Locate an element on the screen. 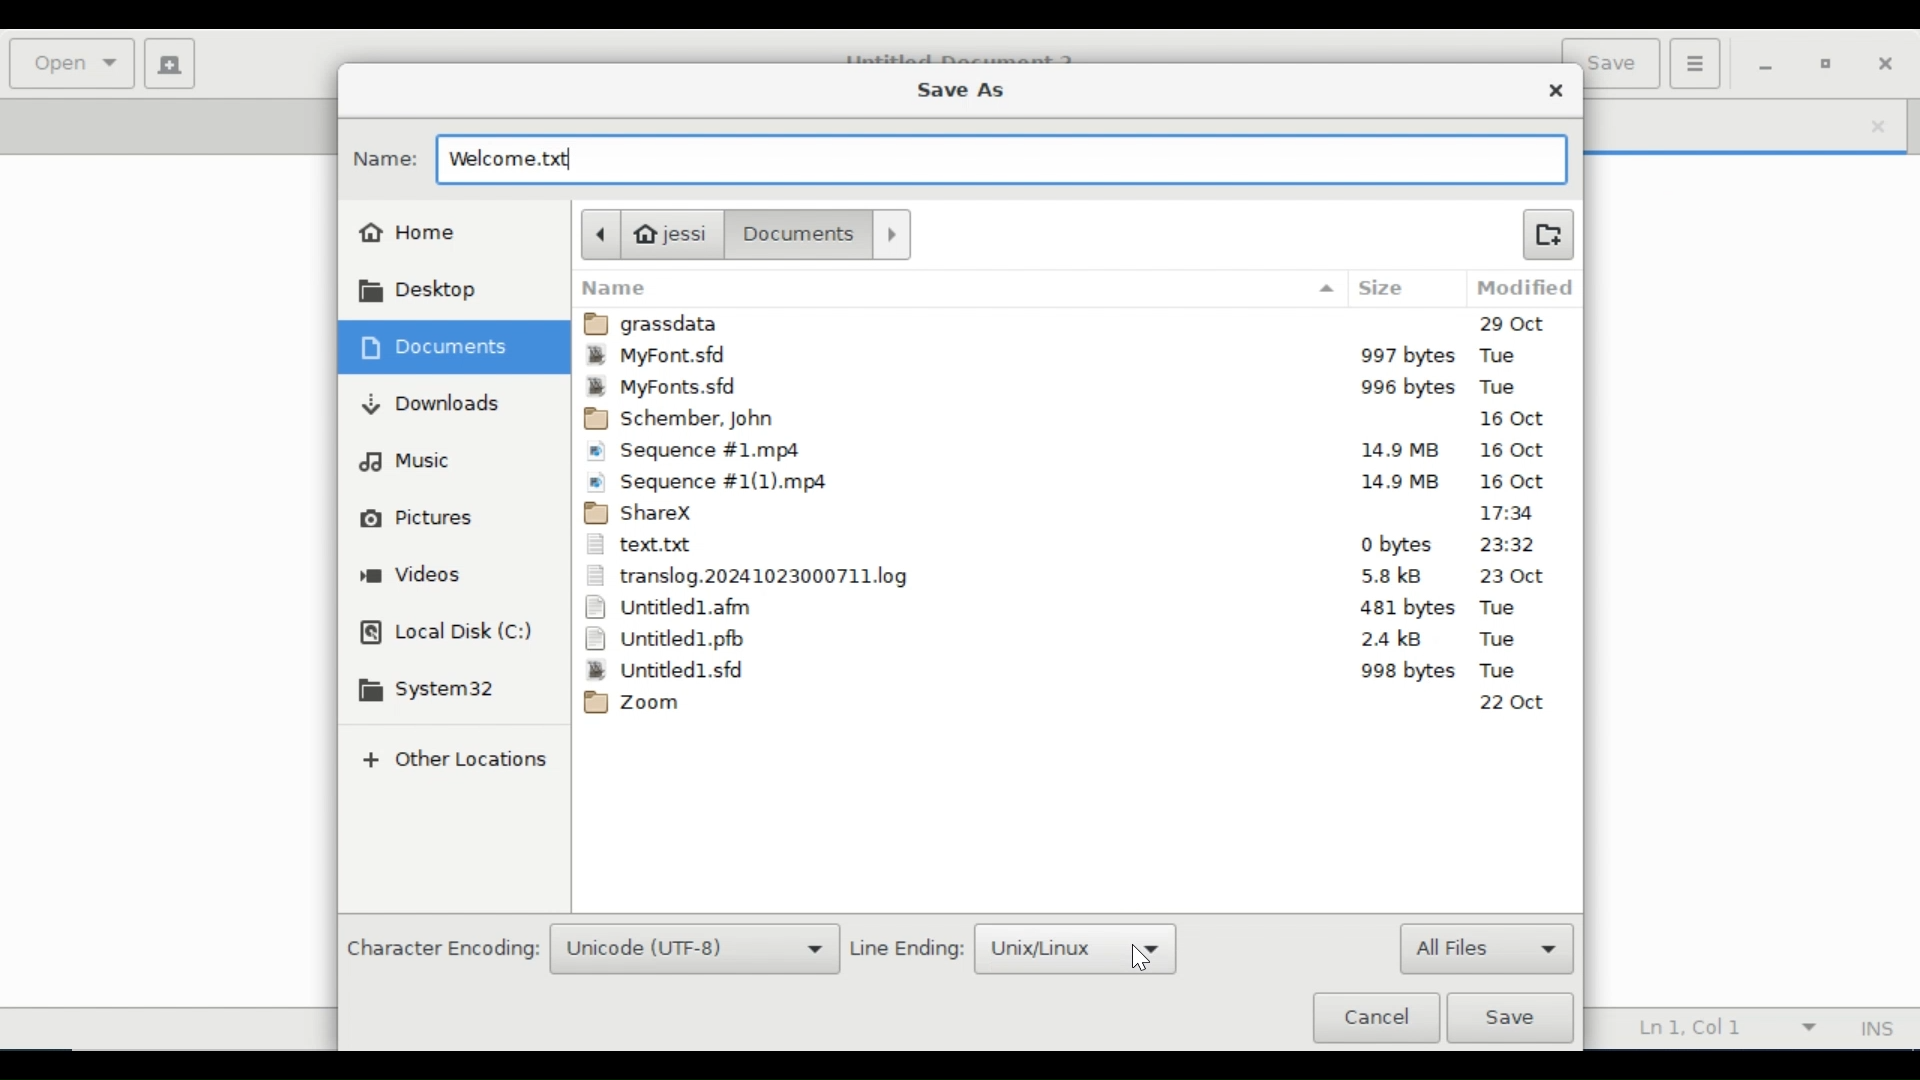  minimize is located at coordinates (1766, 66).